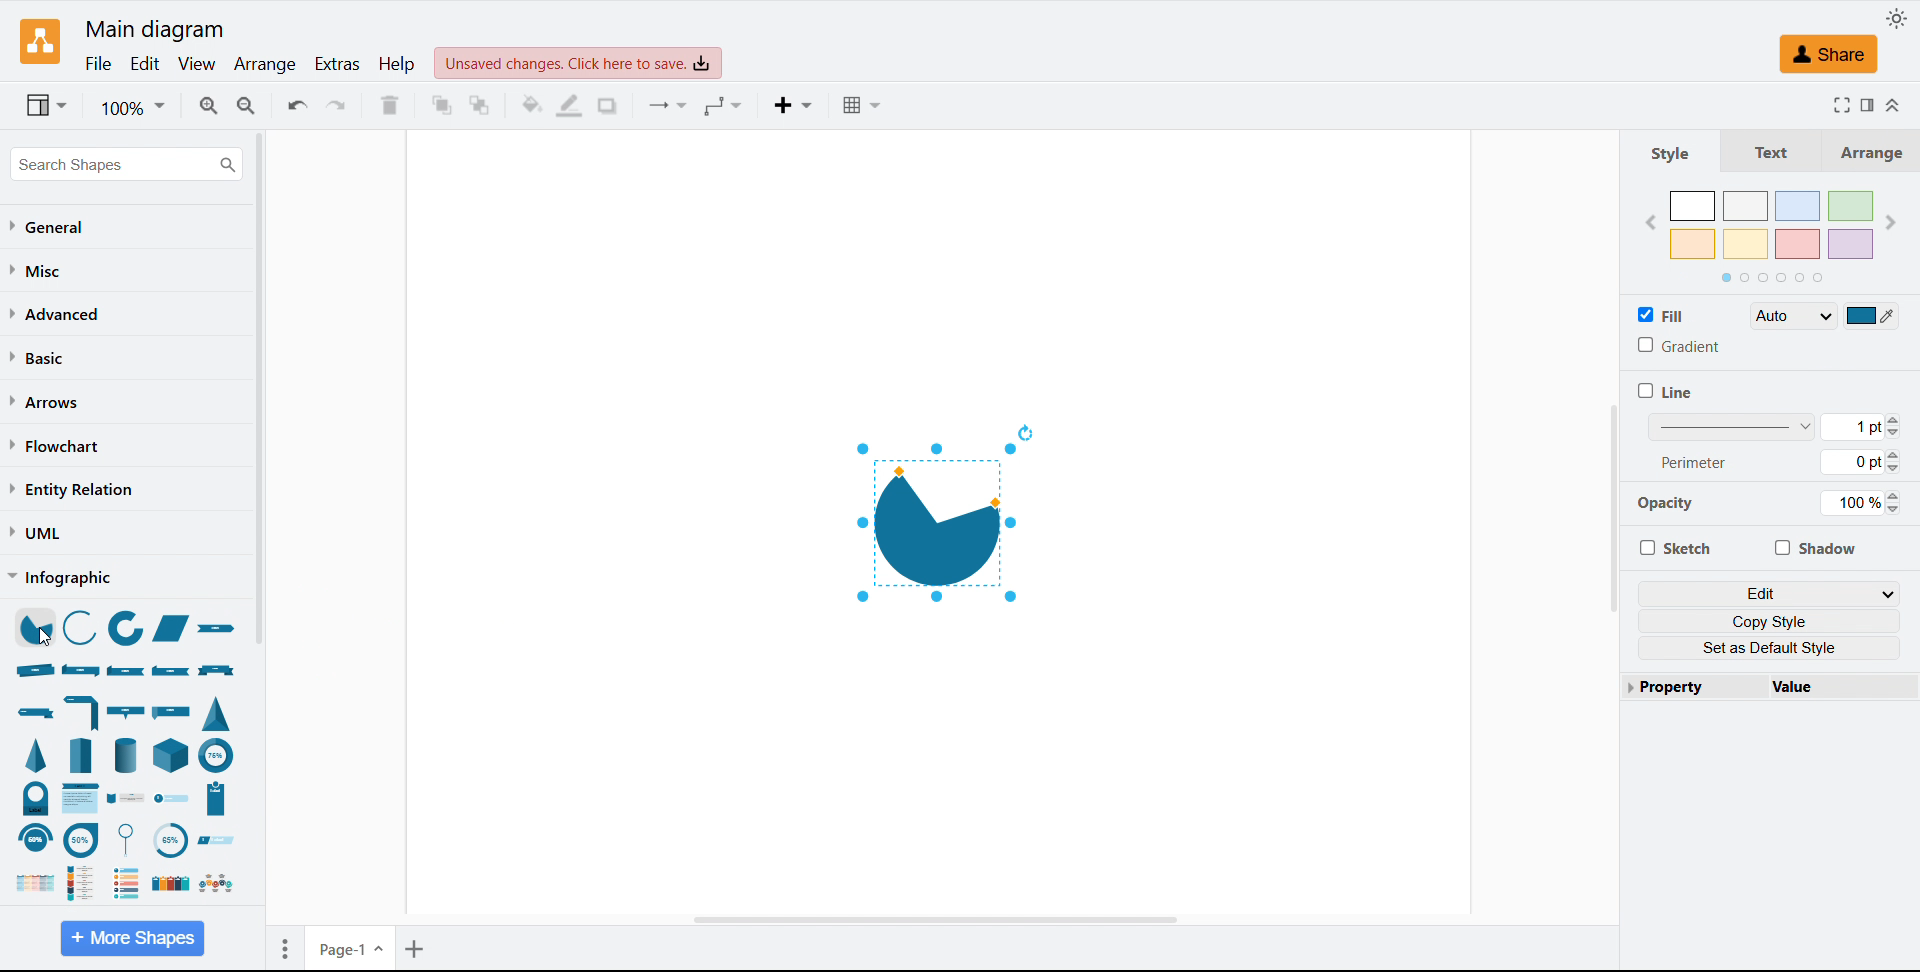 This screenshot has height=972, width=1920. I want to click on Property , so click(1691, 687).